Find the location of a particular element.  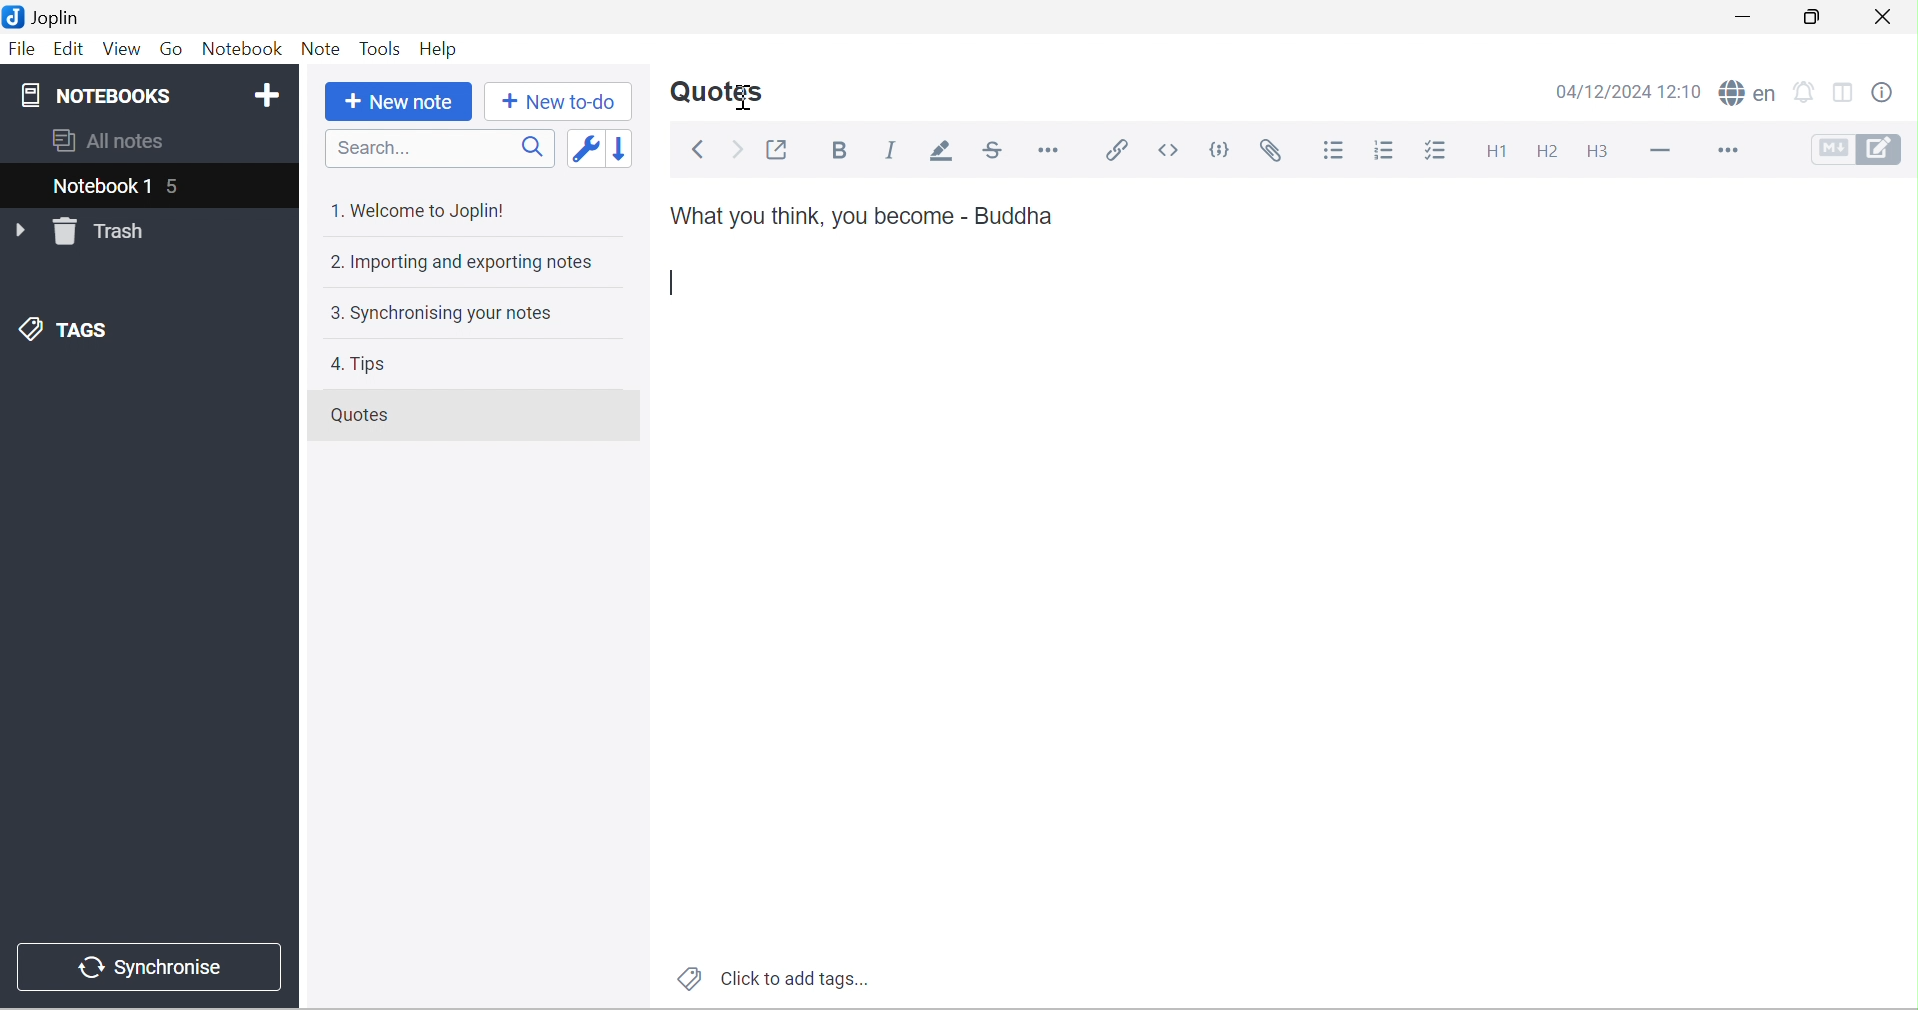

Drop Down is located at coordinates (22, 231).